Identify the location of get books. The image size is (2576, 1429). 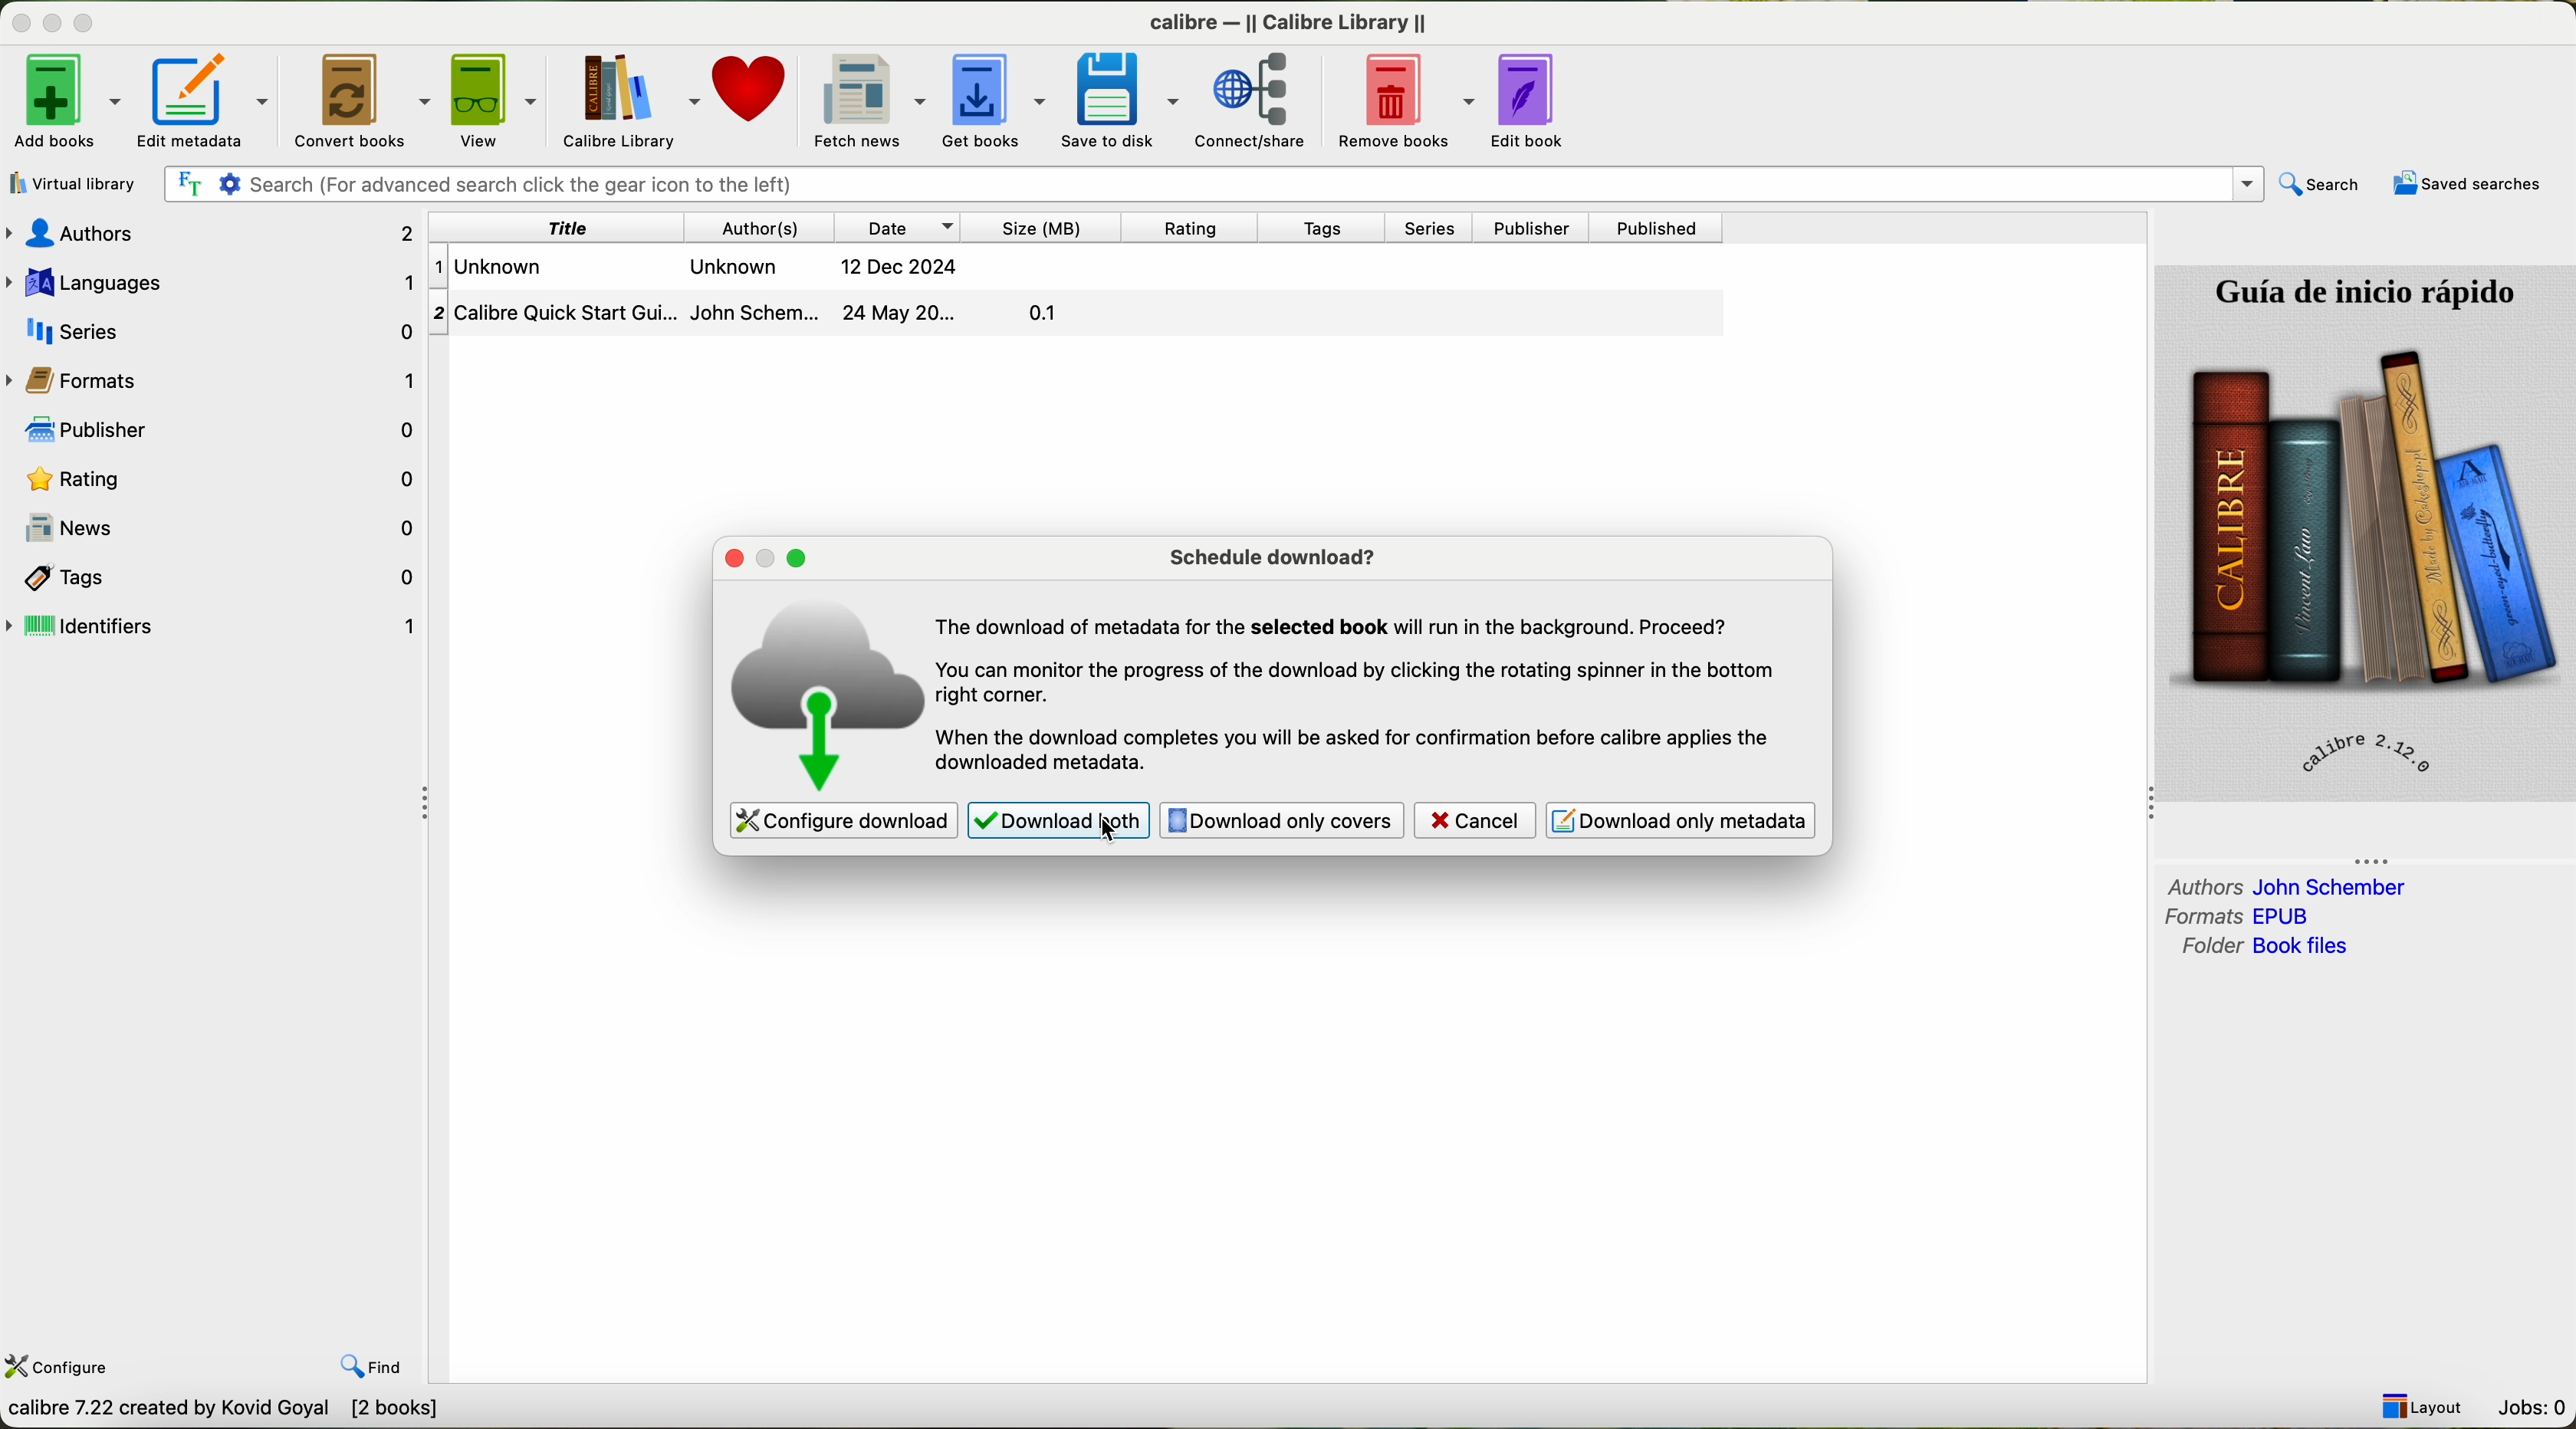
(998, 101).